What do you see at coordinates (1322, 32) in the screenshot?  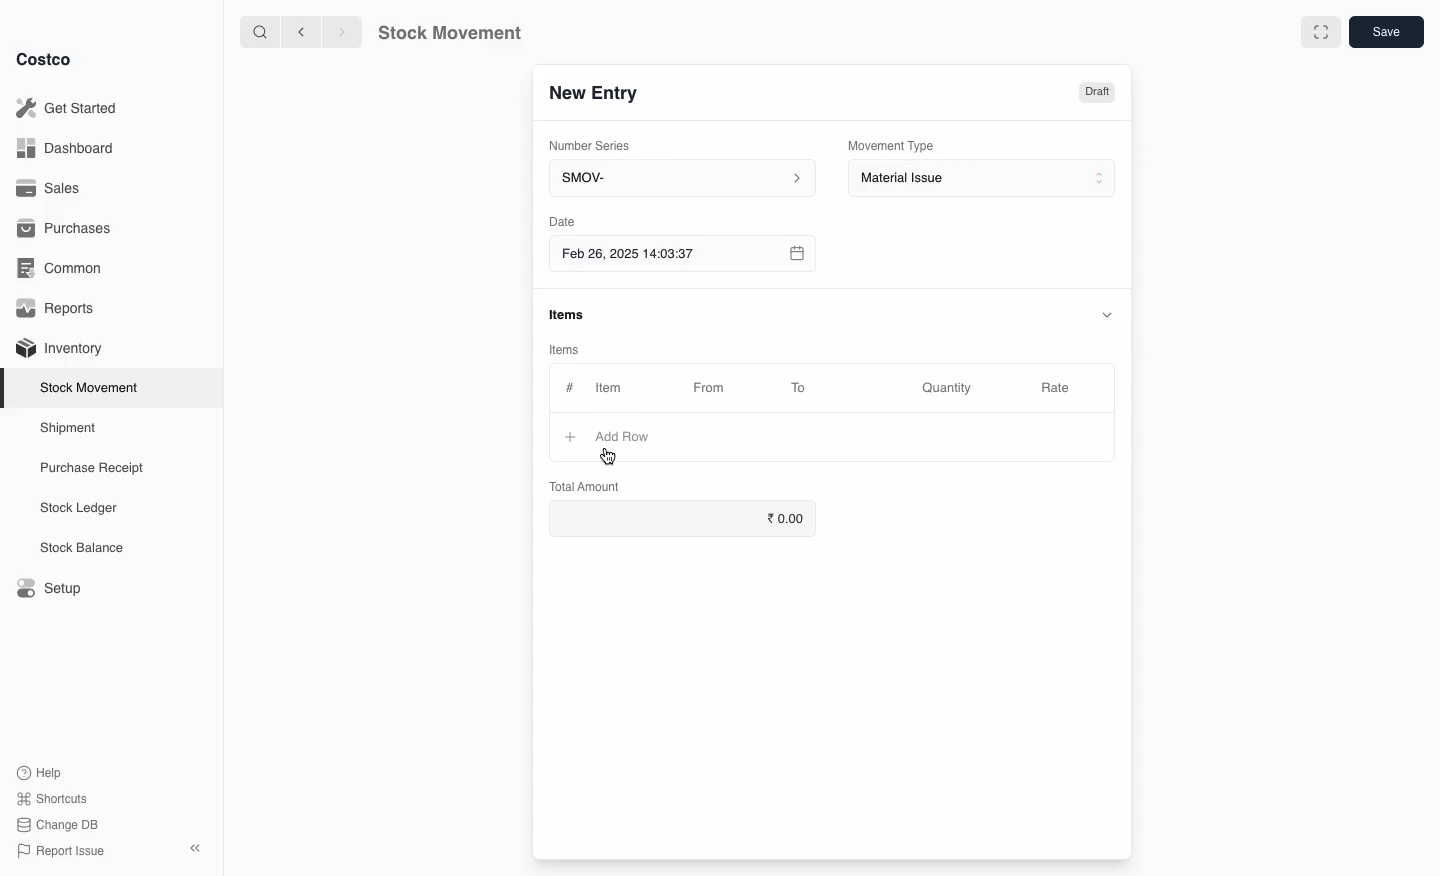 I see `Full width toggle` at bounding box center [1322, 32].